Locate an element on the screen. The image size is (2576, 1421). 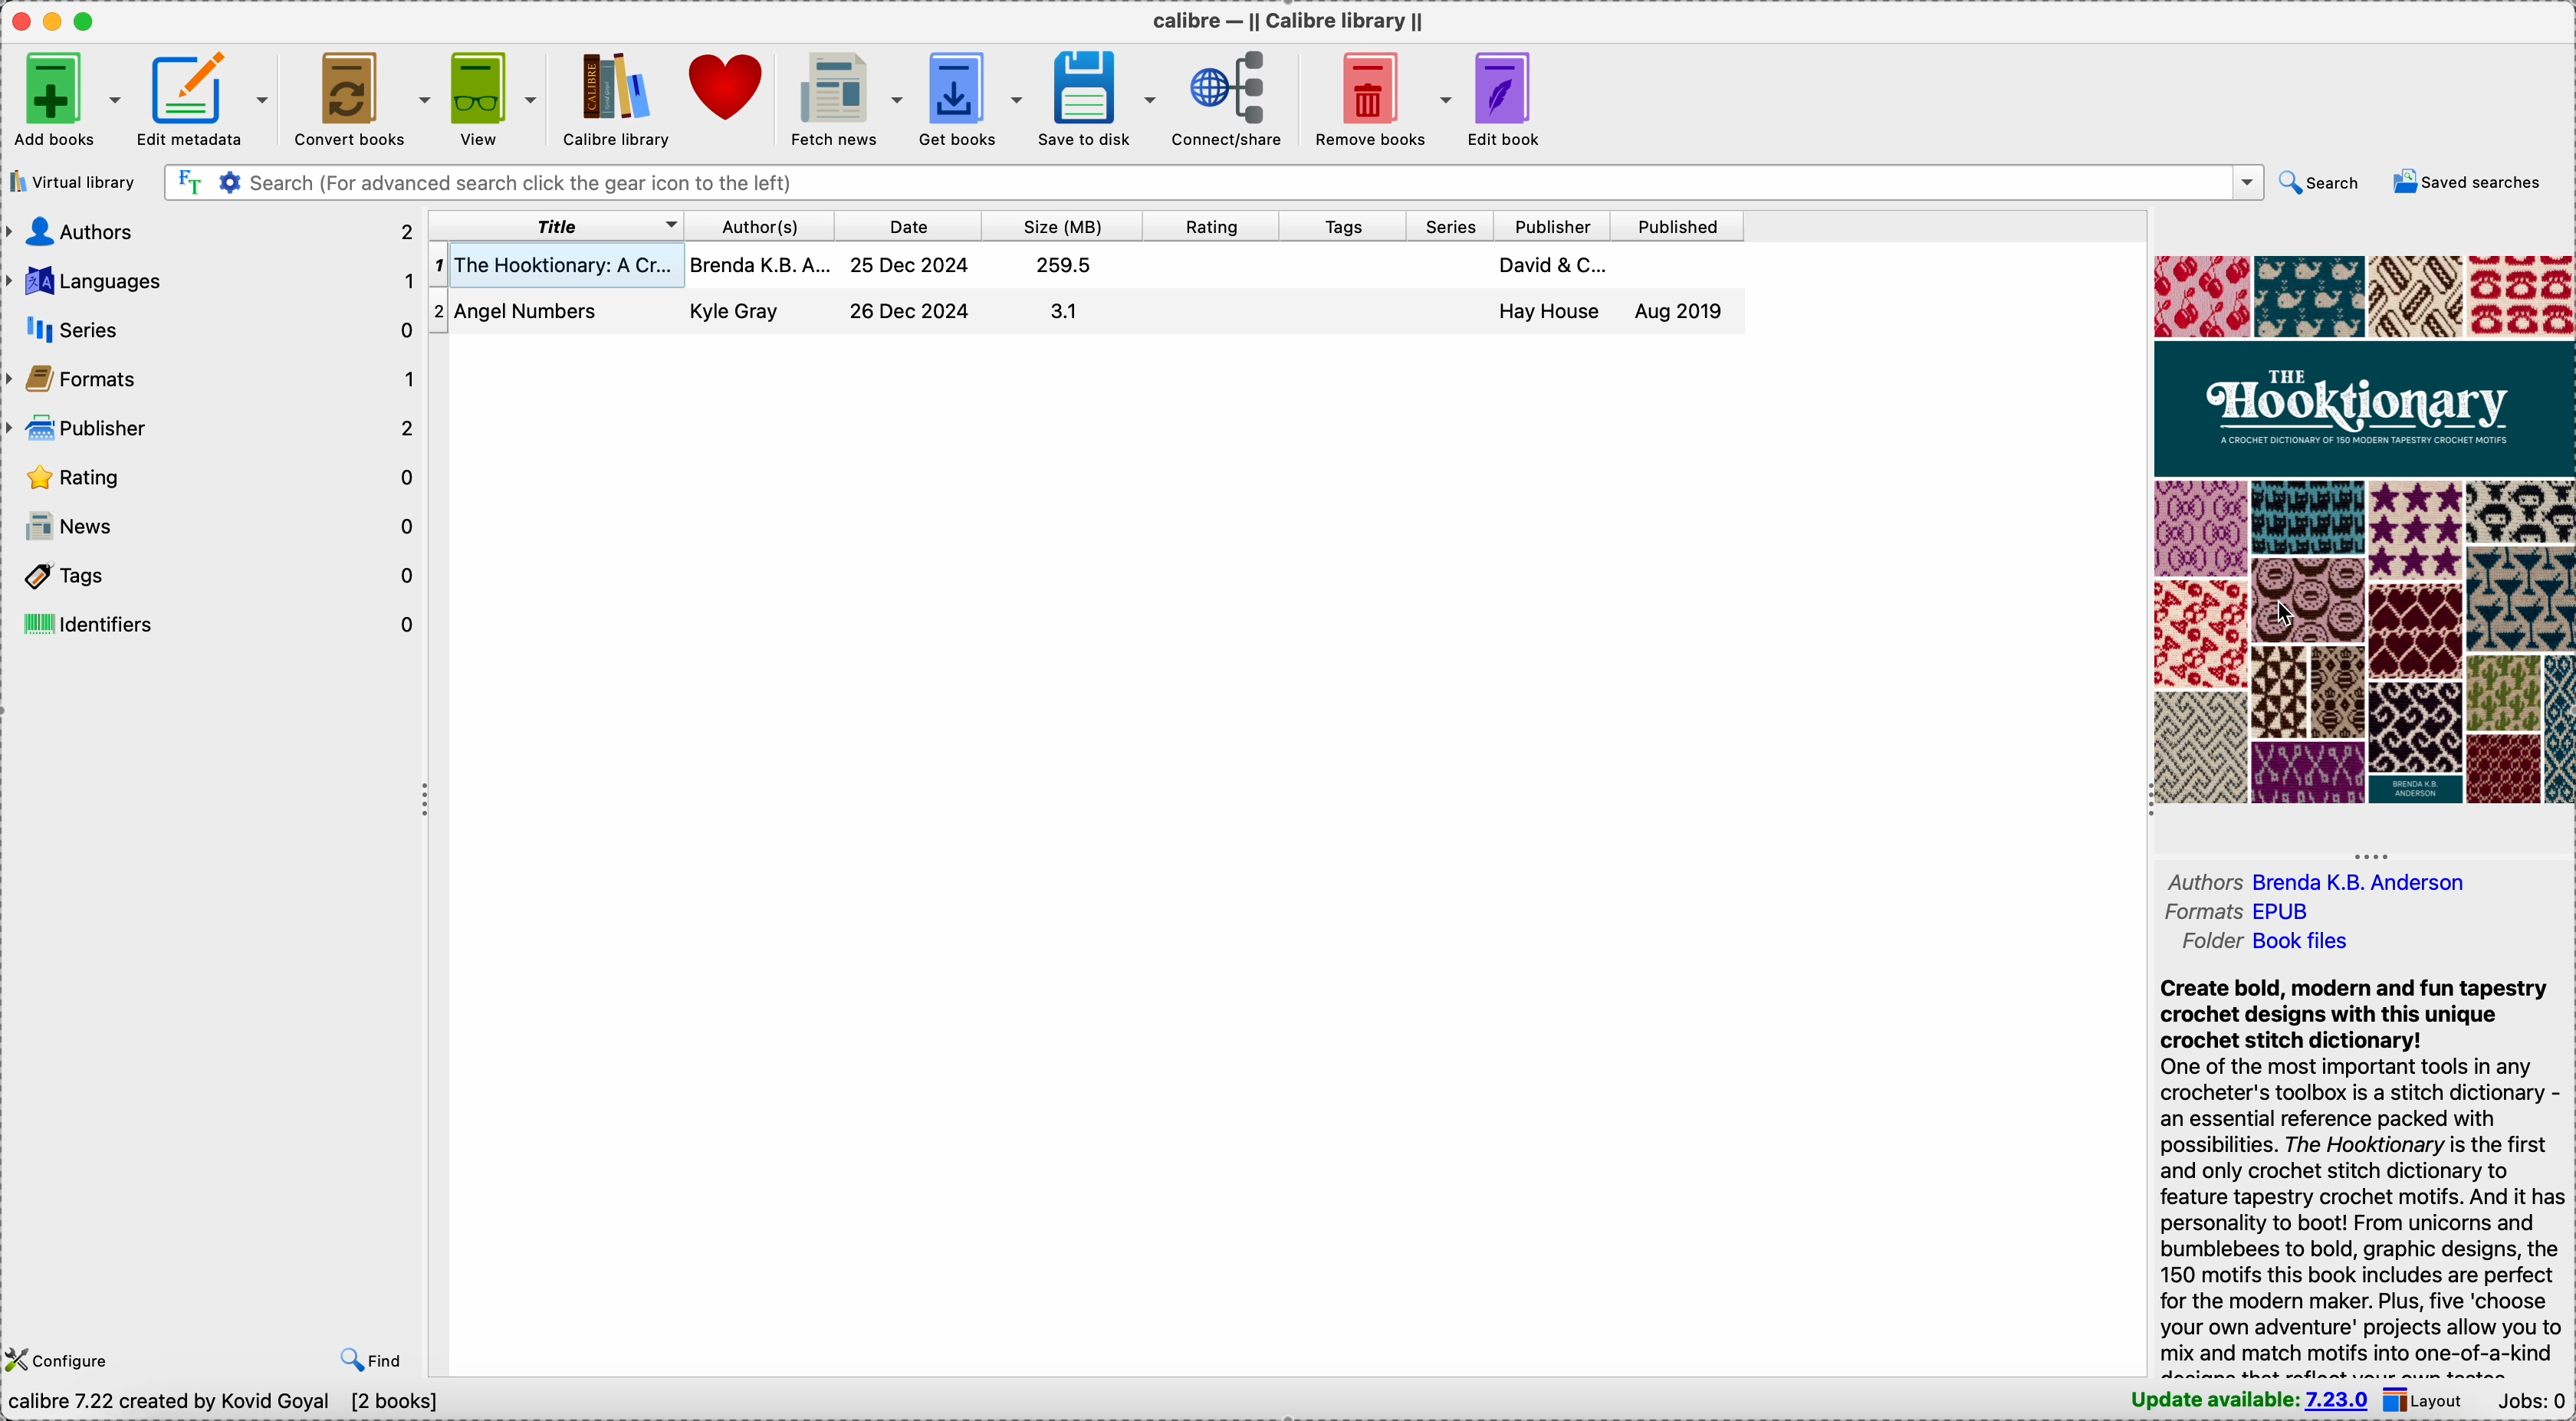
formats is located at coordinates (2232, 913).